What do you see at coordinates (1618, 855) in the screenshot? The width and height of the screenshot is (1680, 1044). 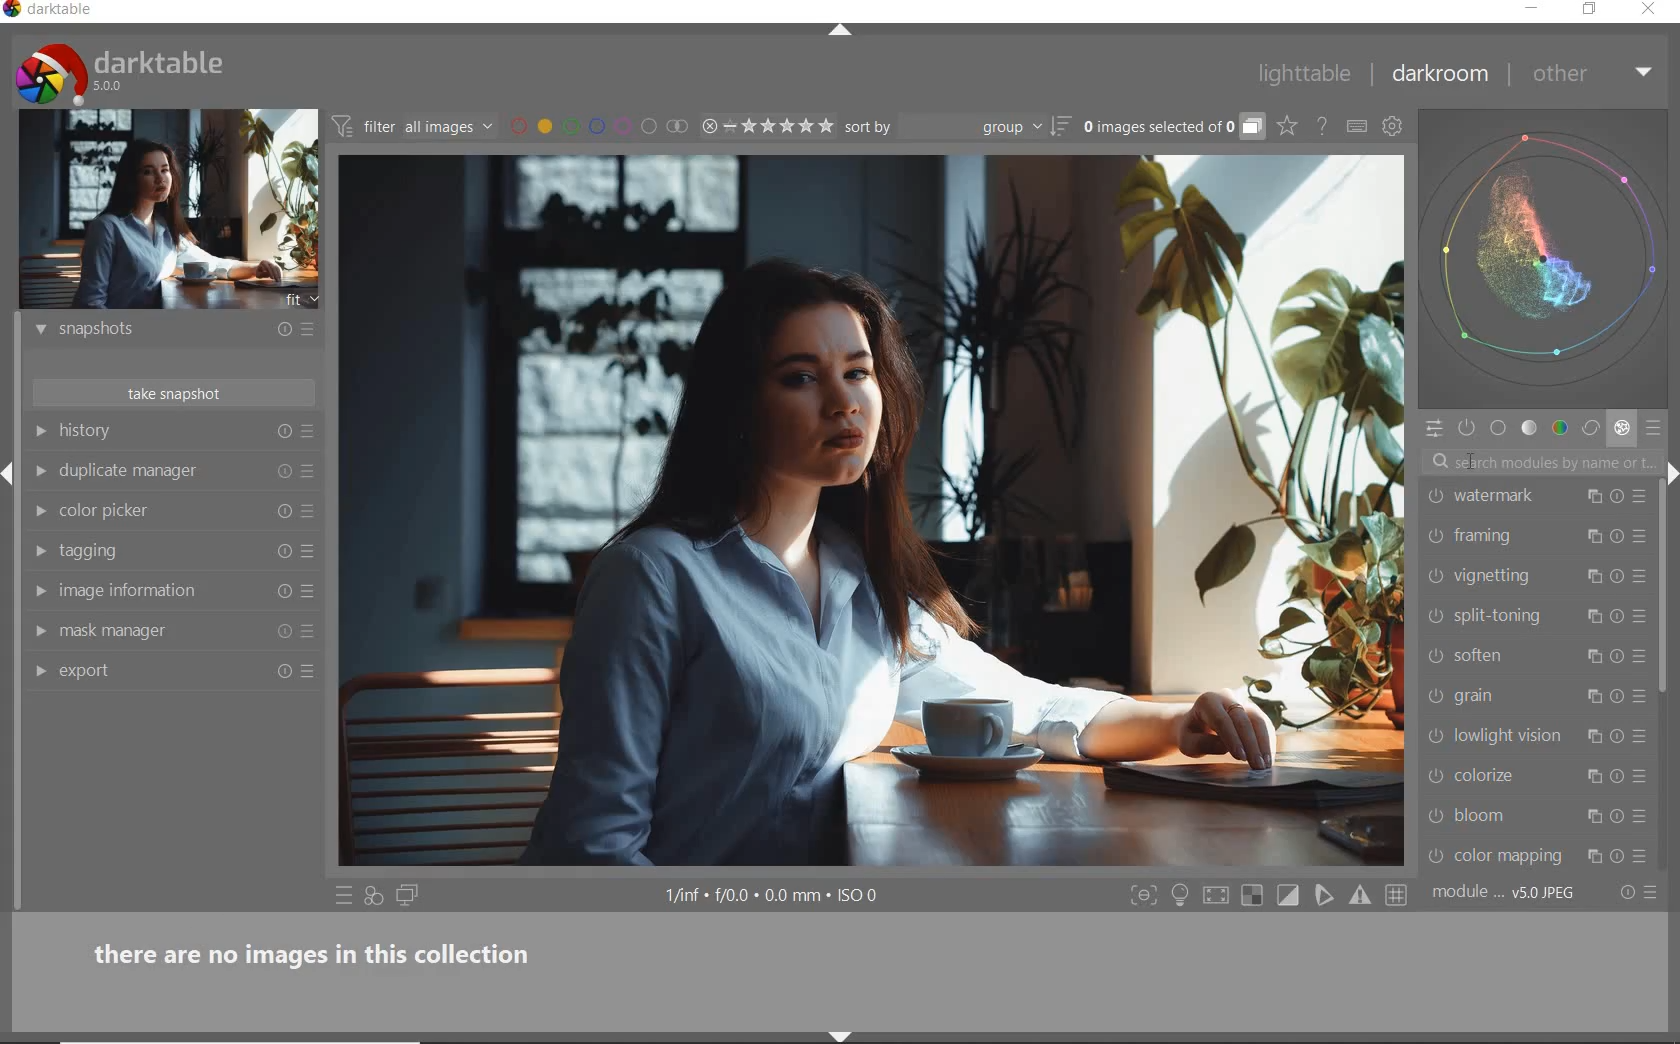 I see `reset` at bounding box center [1618, 855].